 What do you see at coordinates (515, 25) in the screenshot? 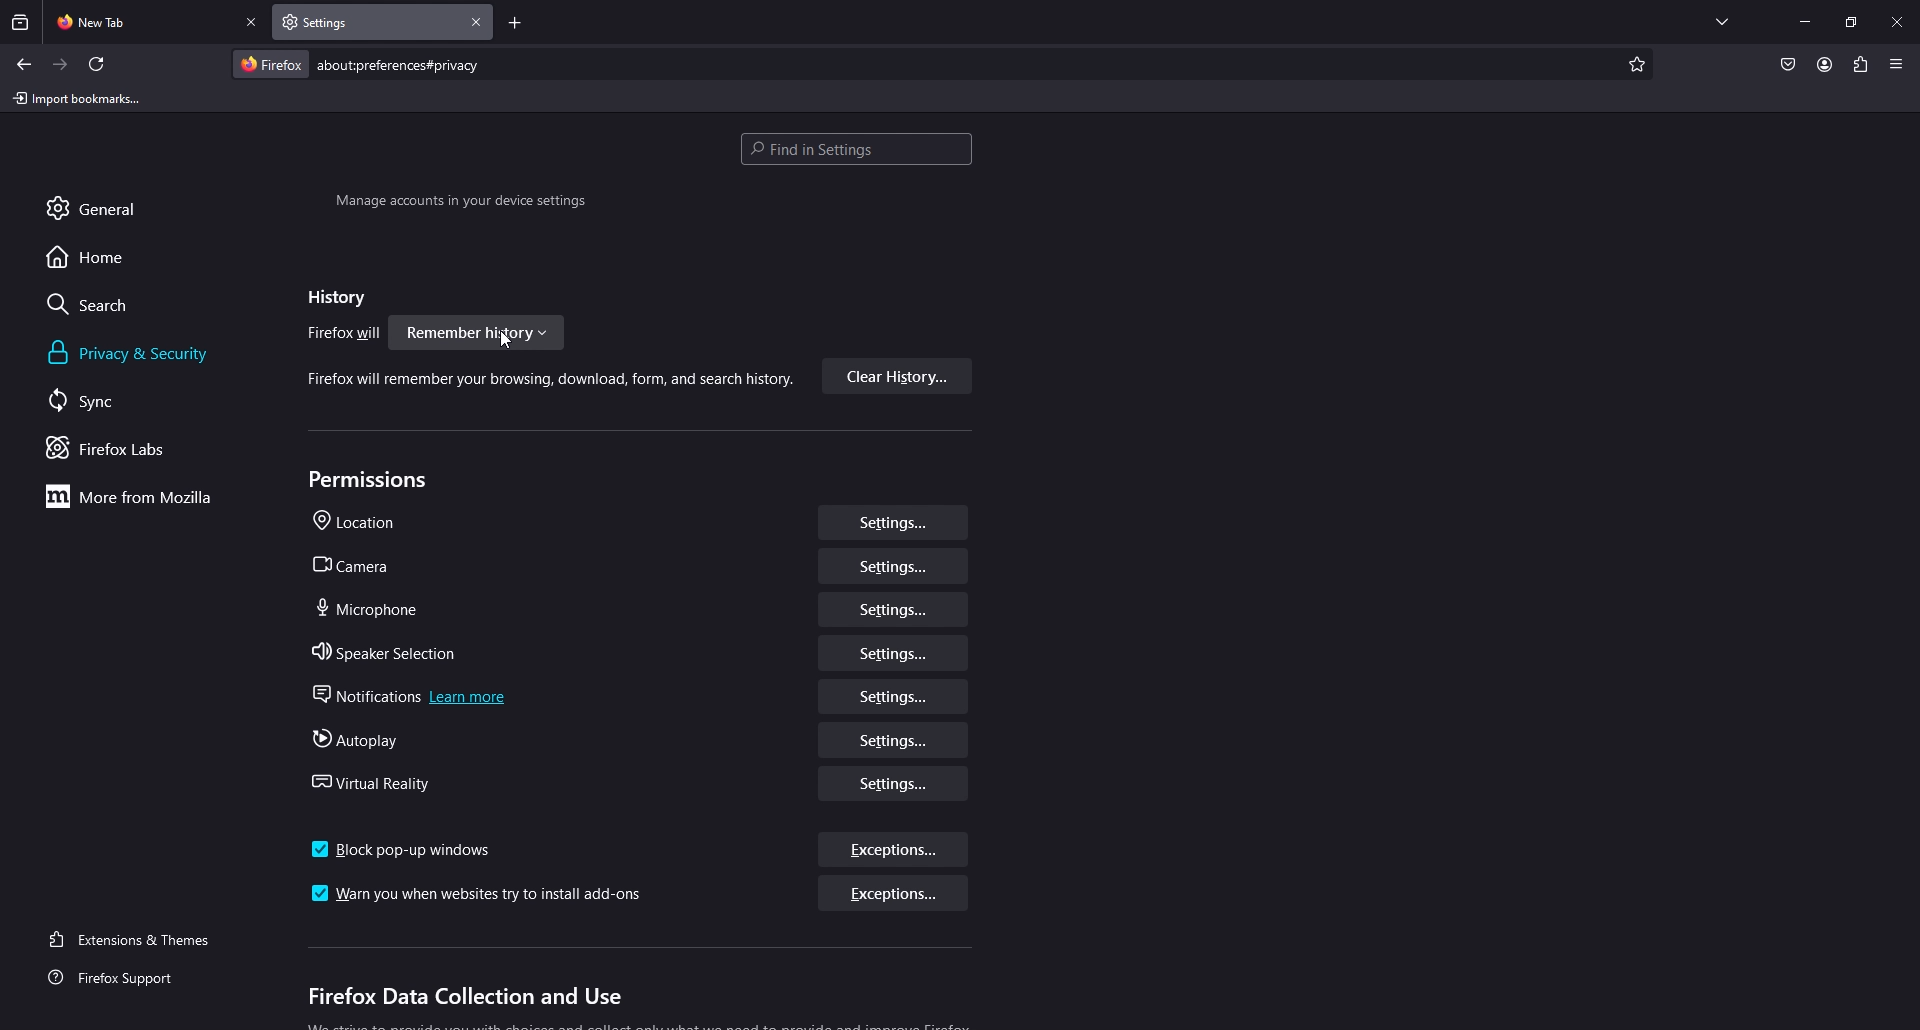
I see `add tab` at bounding box center [515, 25].